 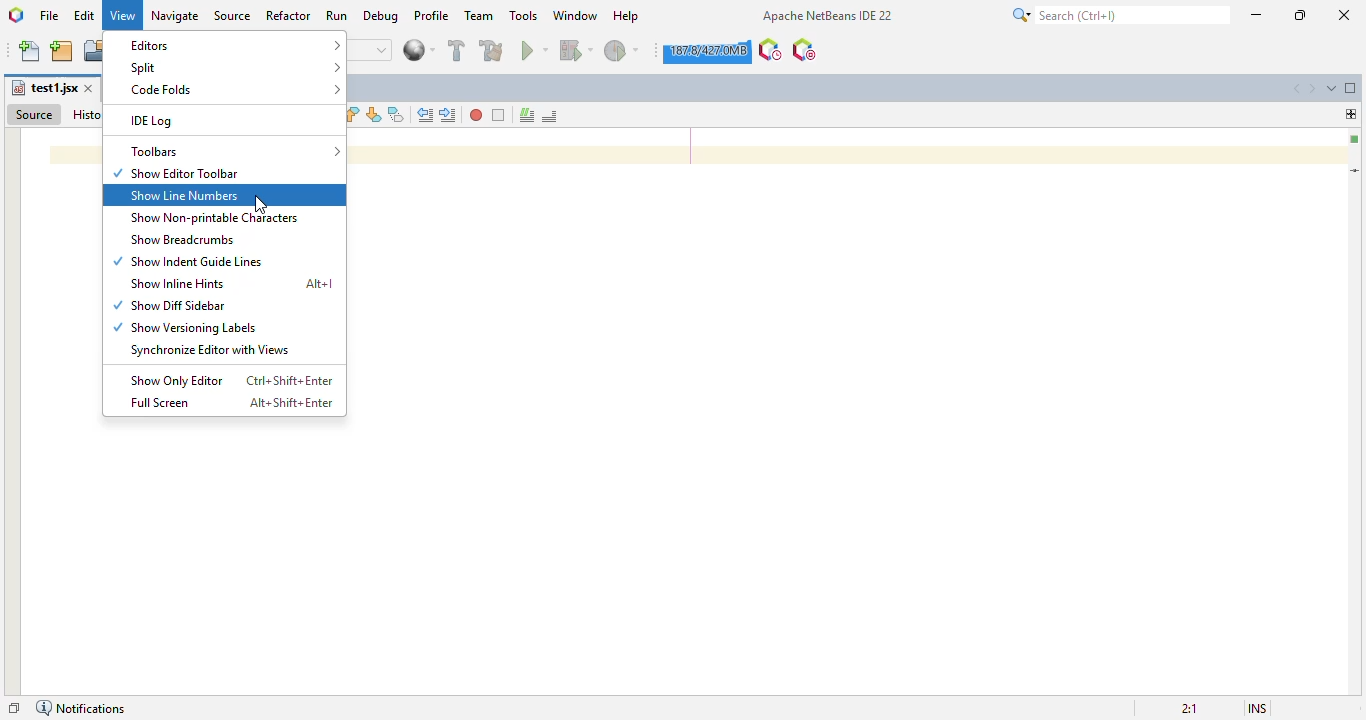 I want to click on current line, so click(x=1355, y=170).